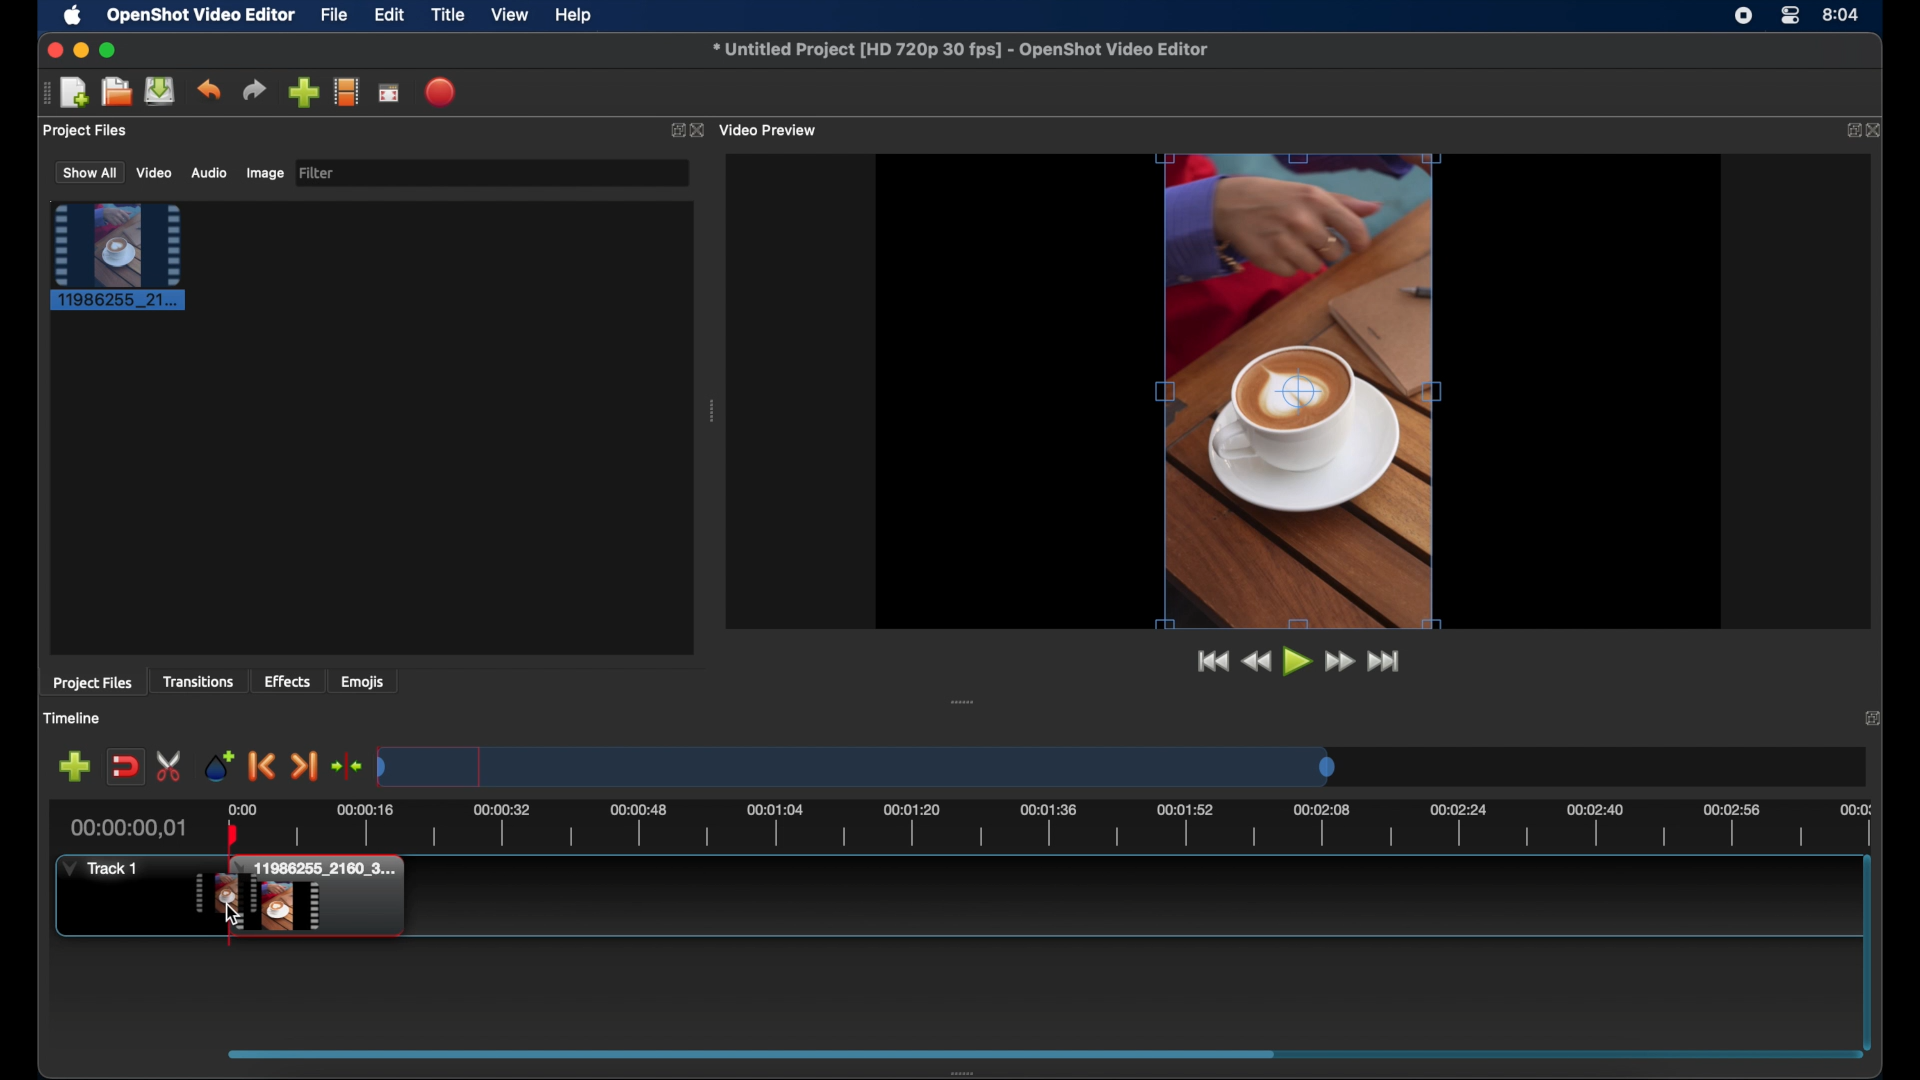 This screenshot has width=1920, height=1080. I want to click on new project, so click(76, 91).